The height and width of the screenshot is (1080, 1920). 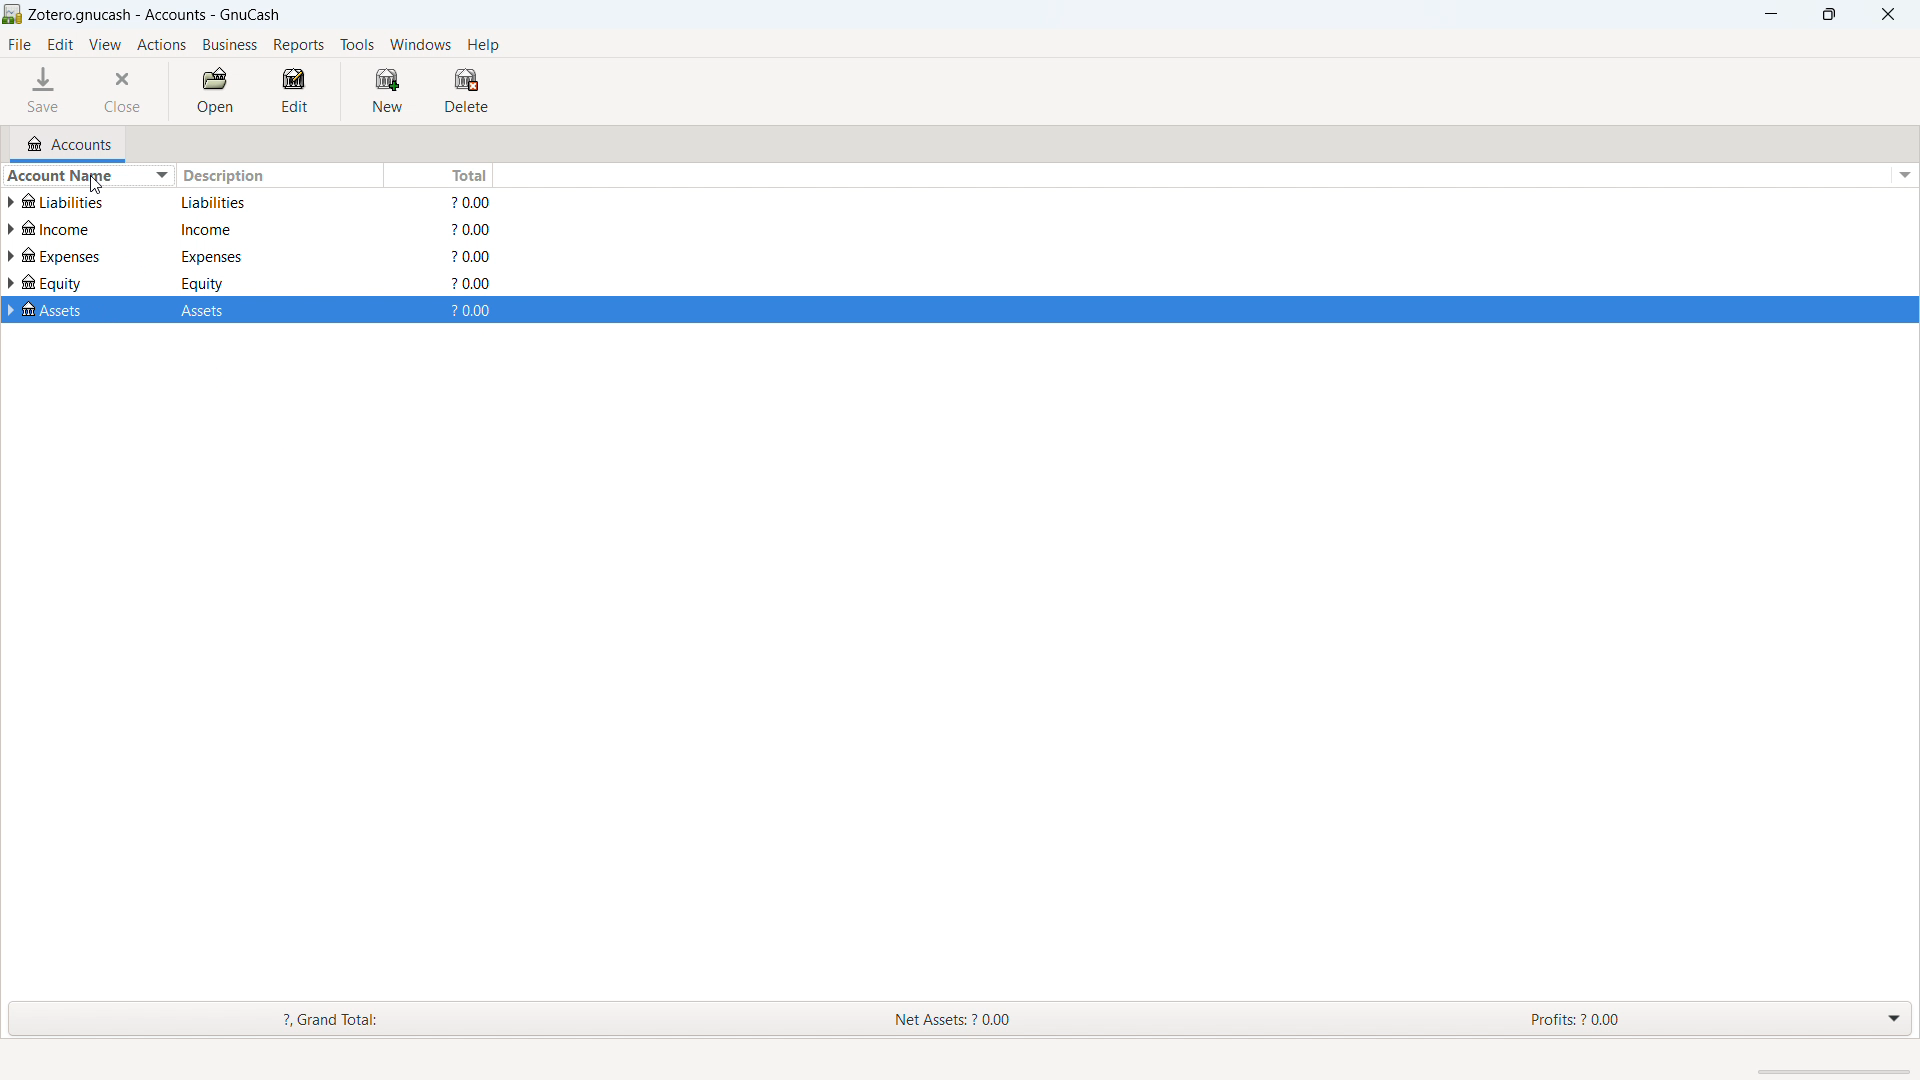 What do you see at coordinates (1902, 1019) in the screenshot?
I see `options` at bounding box center [1902, 1019].